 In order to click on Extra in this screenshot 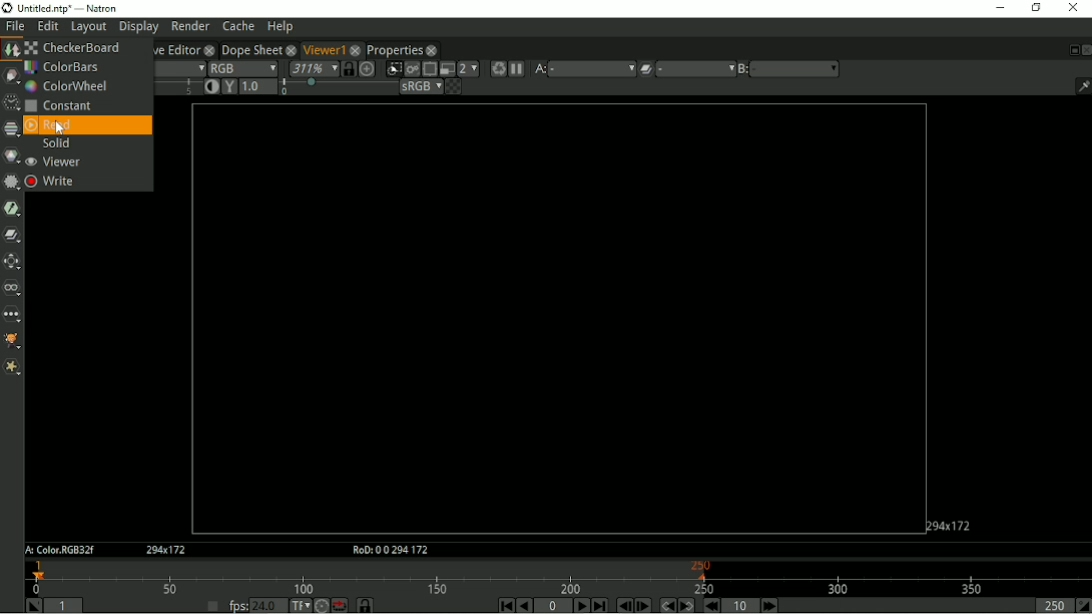, I will do `click(12, 368)`.